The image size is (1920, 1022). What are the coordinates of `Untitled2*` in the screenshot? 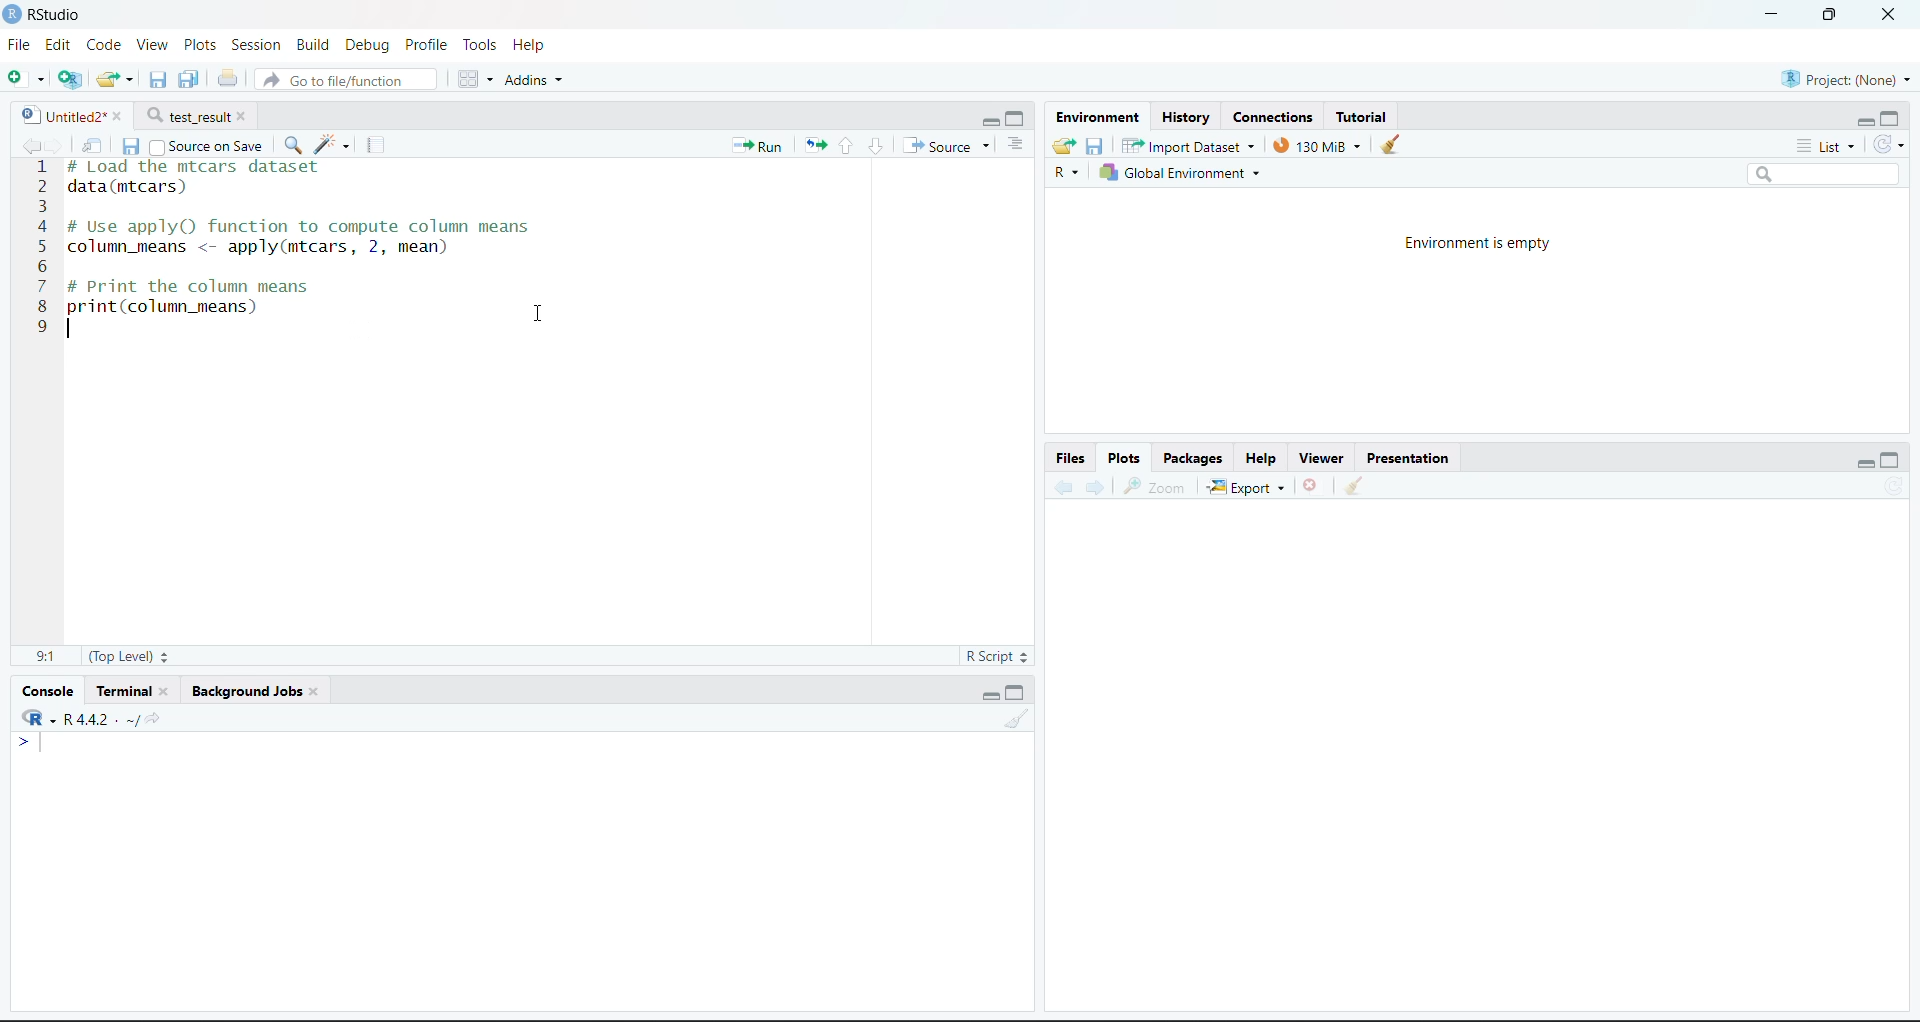 It's located at (77, 112).